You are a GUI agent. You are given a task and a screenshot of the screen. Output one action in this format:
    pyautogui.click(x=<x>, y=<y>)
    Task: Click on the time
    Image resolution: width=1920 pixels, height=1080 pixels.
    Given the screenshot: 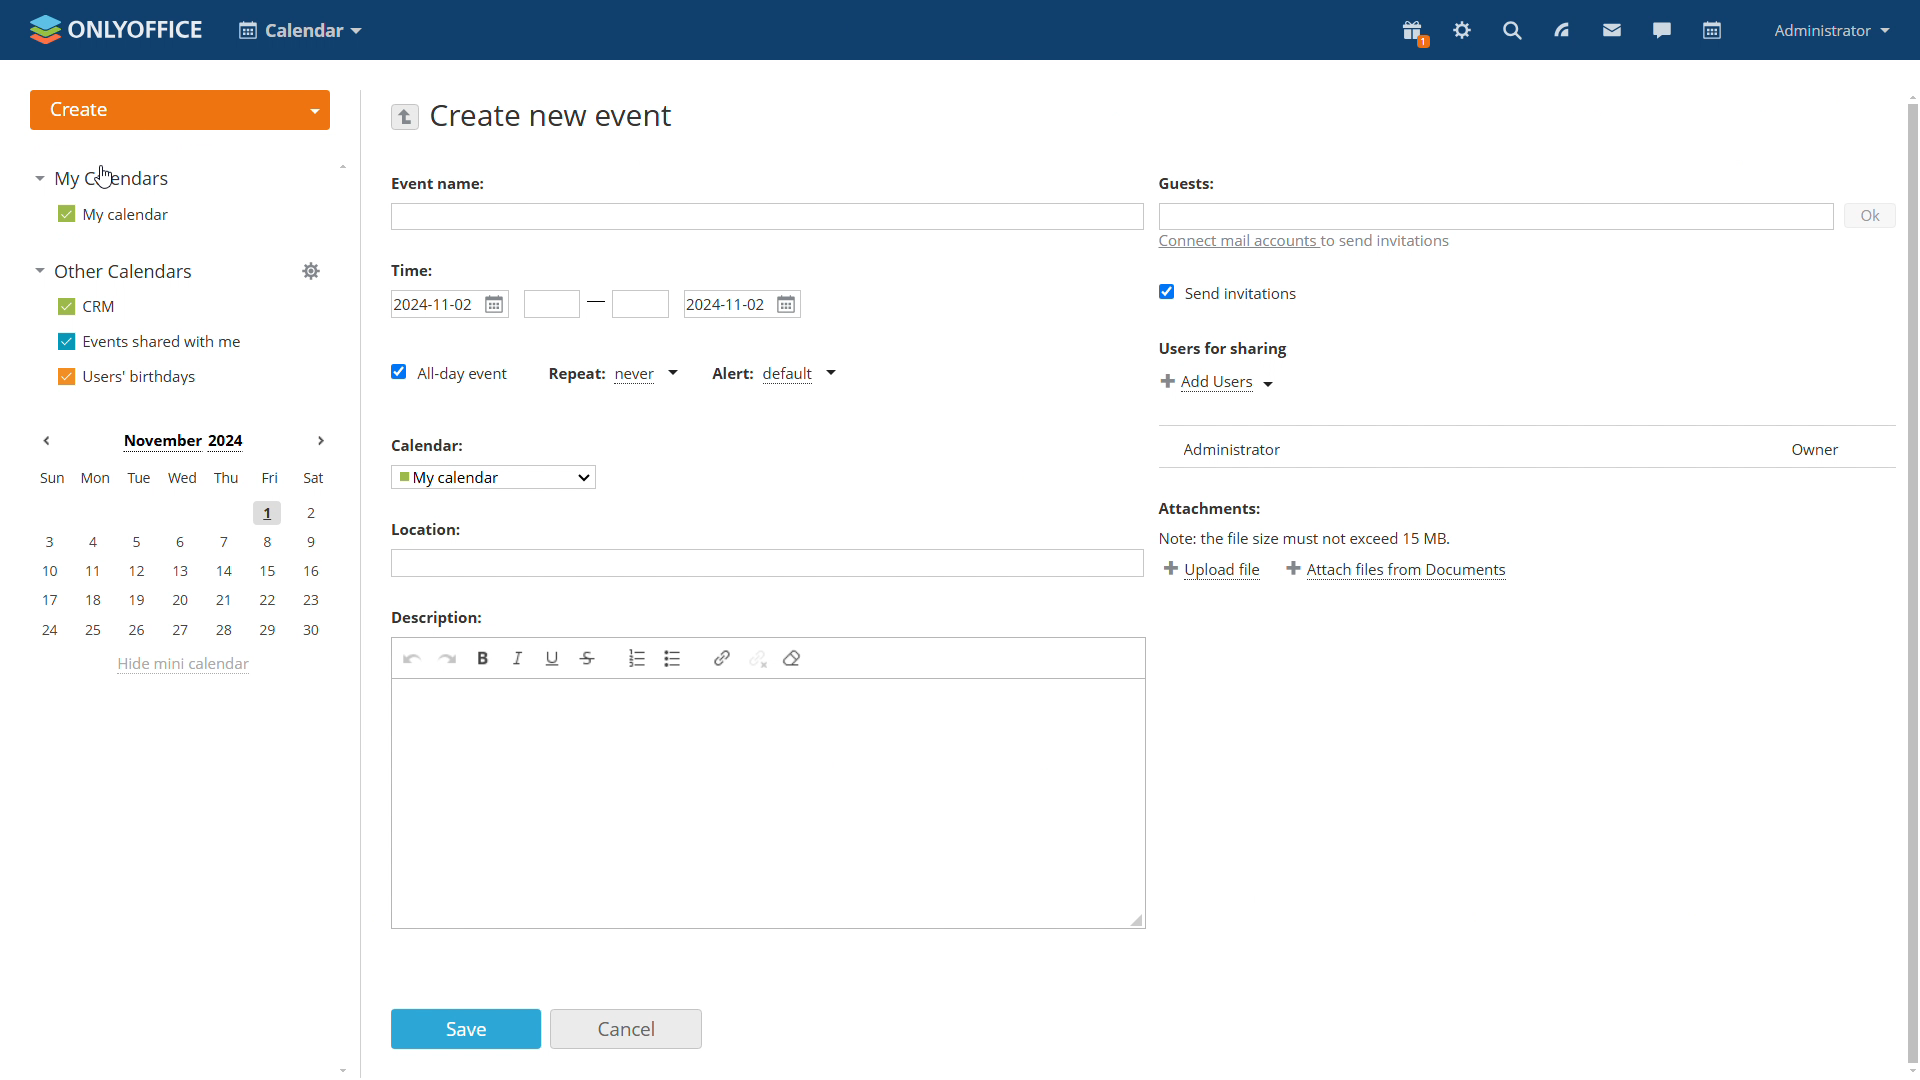 What is the action you would take?
    pyautogui.click(x=411, y=268)
    